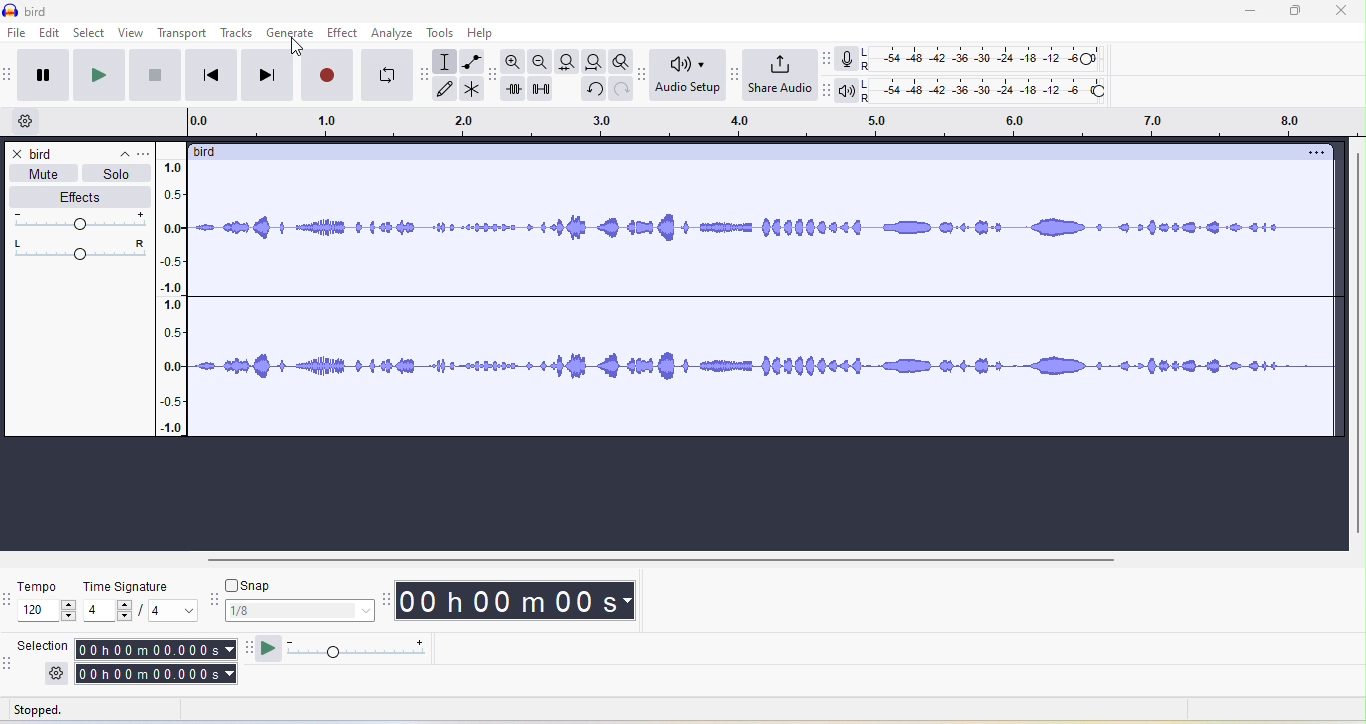  I want to click on time signature, so click(140, 599).